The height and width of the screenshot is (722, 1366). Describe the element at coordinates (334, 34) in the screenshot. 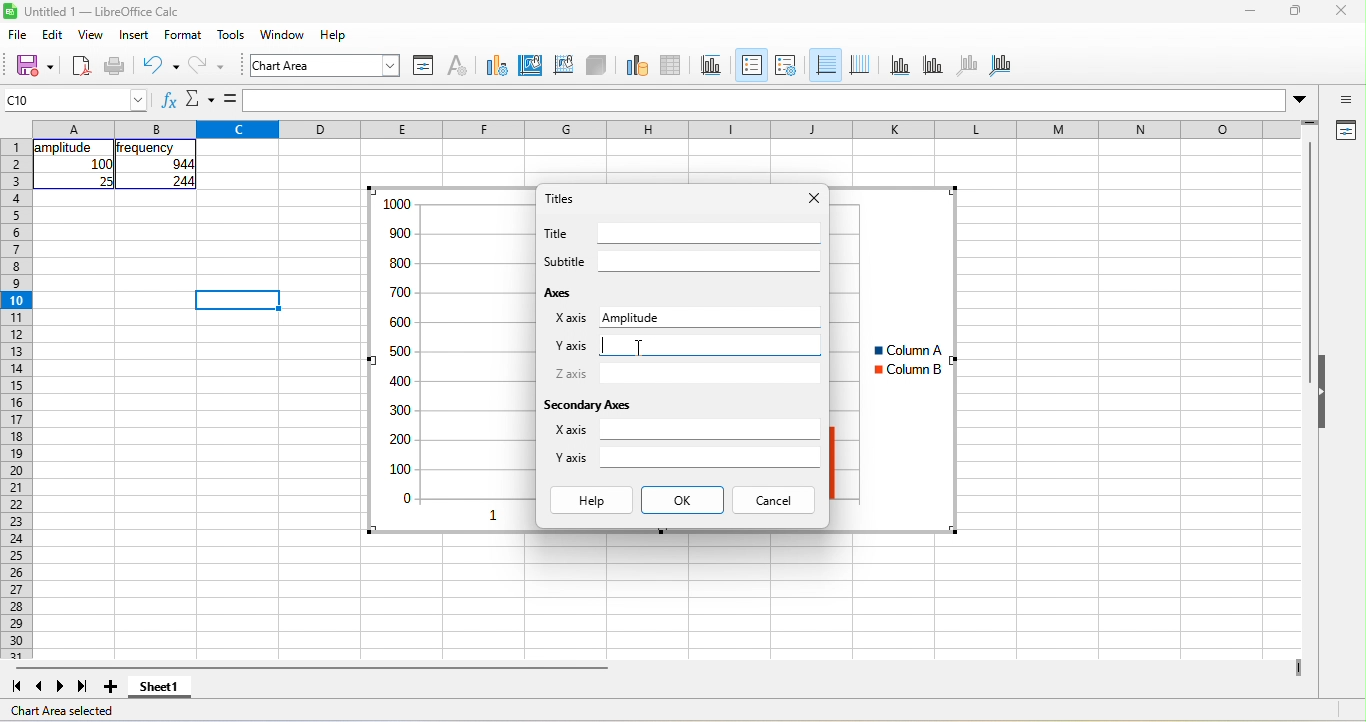

I see `help` at that location.